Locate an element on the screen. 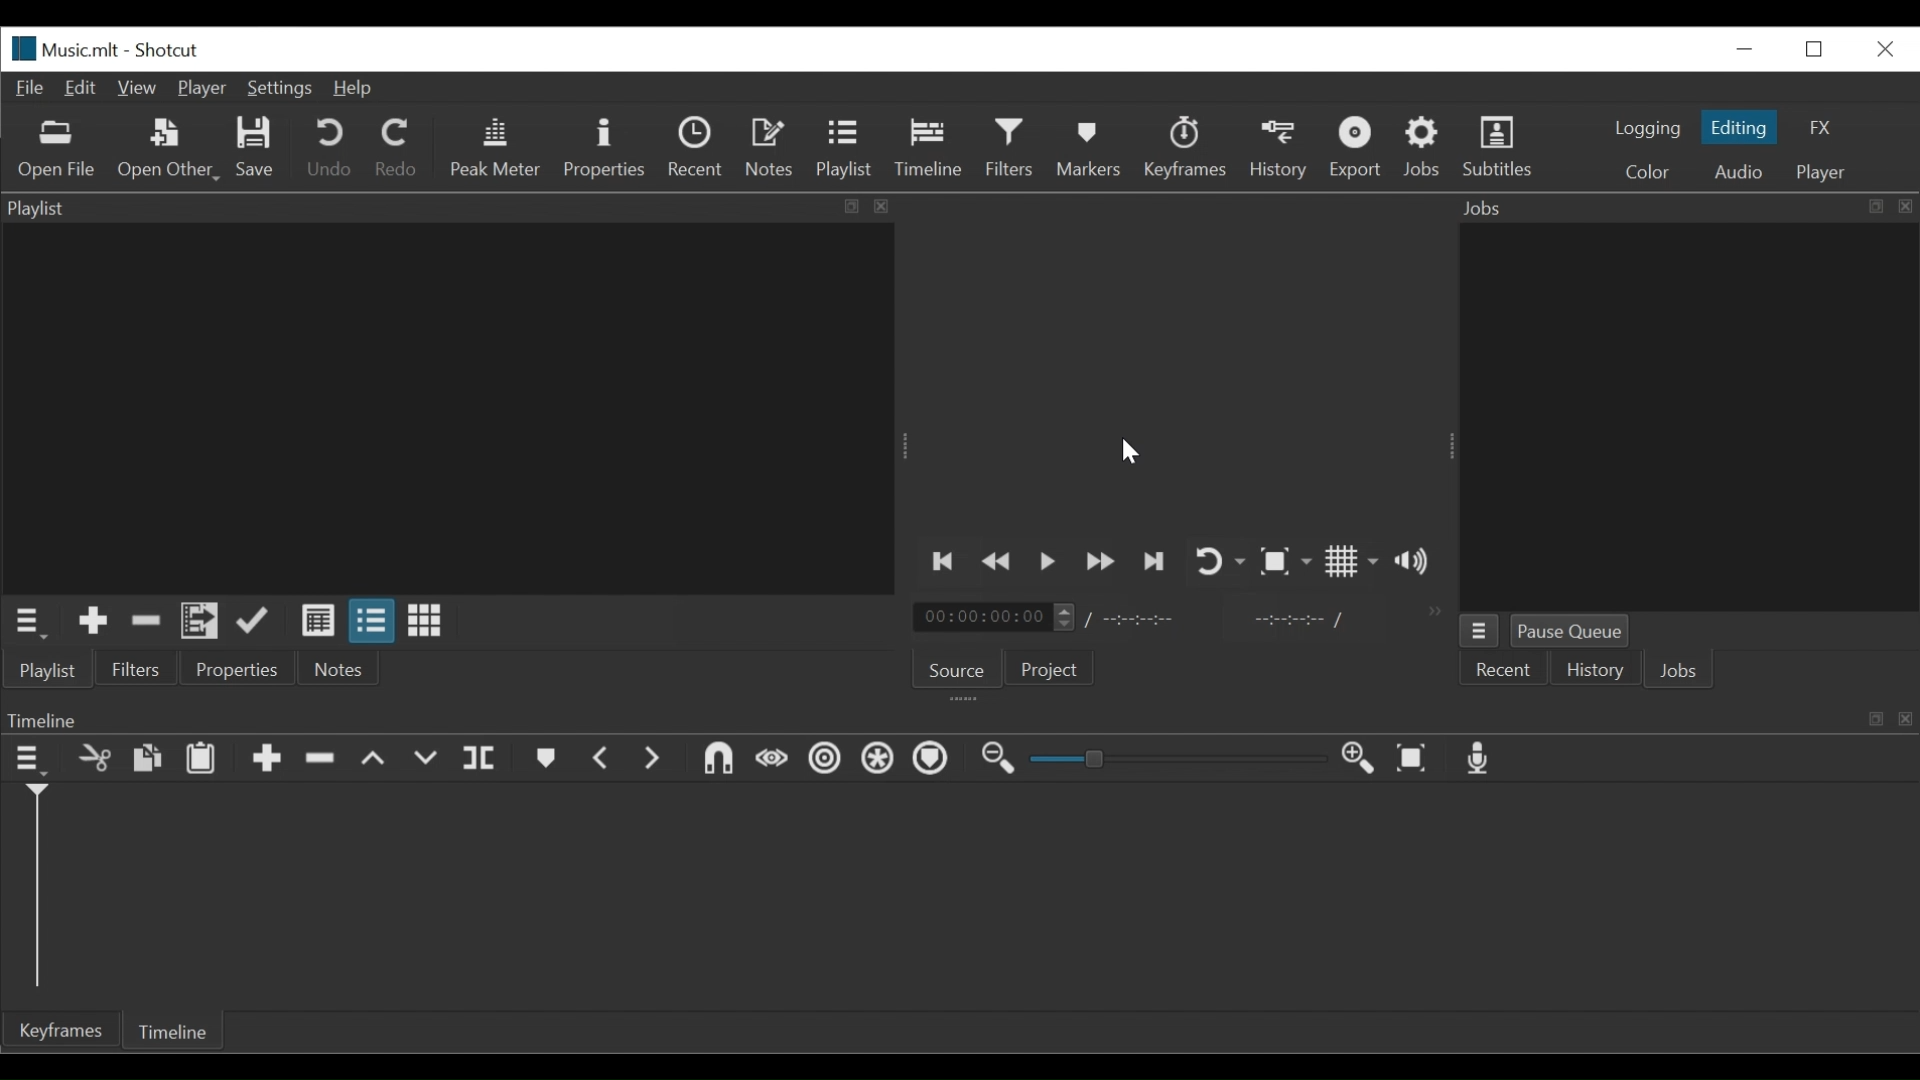 The image size is (1920, 1080). Play backward quickly is located at coordinates (998, 564).